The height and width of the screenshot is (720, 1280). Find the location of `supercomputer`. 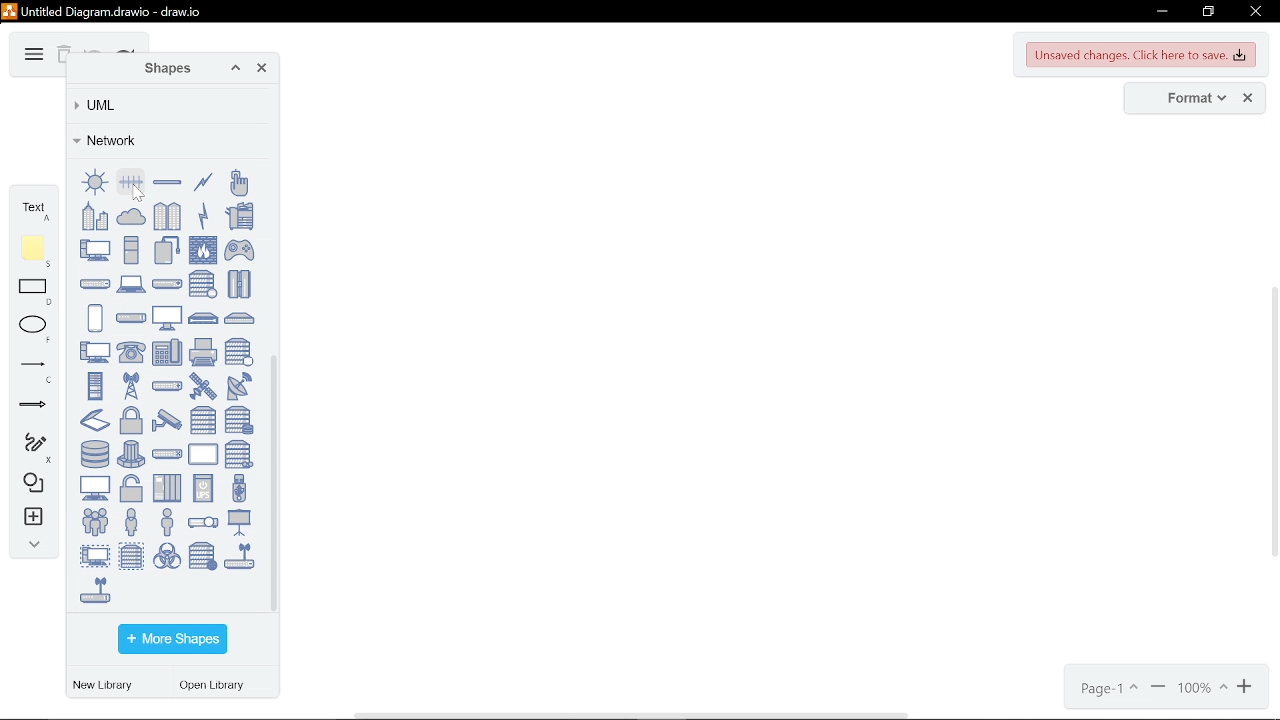

supercomputer is located at coordinates (131, 454).